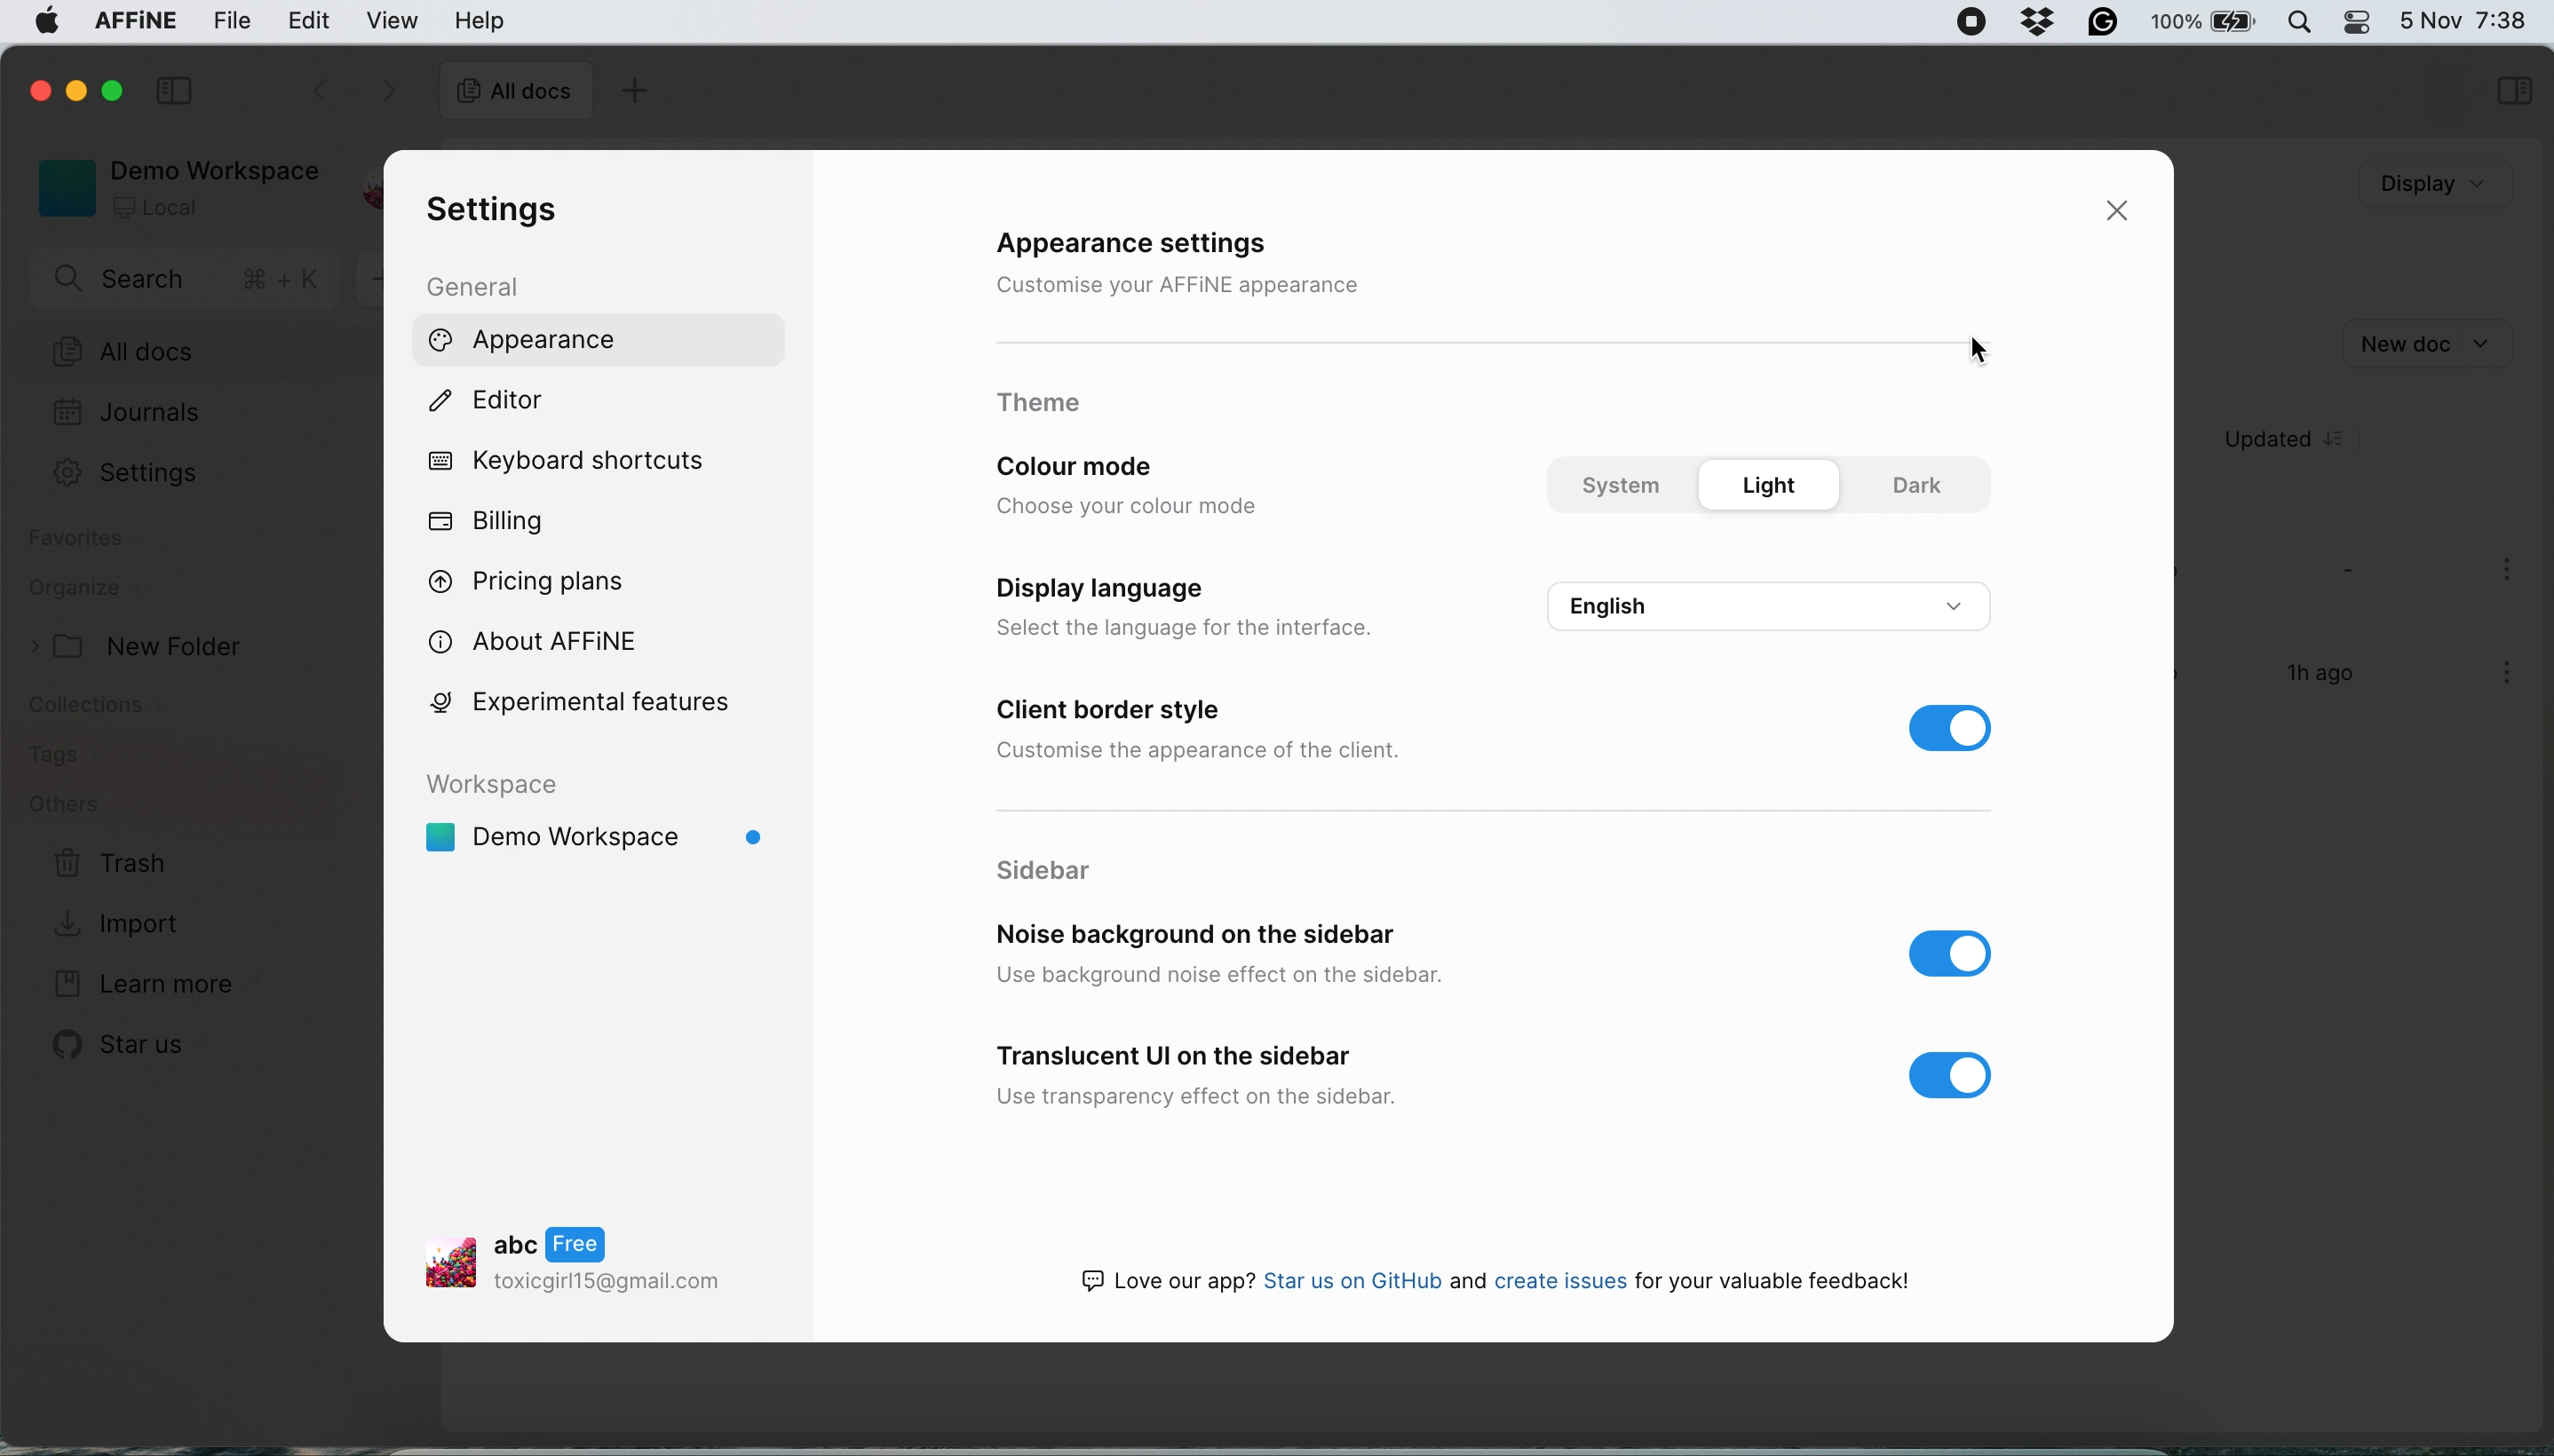 Image resolution: width=2554 pixels, height=1456 pixels. Describe the element at coordinates (183, 282) in the screenshot. I see `search` at that location.